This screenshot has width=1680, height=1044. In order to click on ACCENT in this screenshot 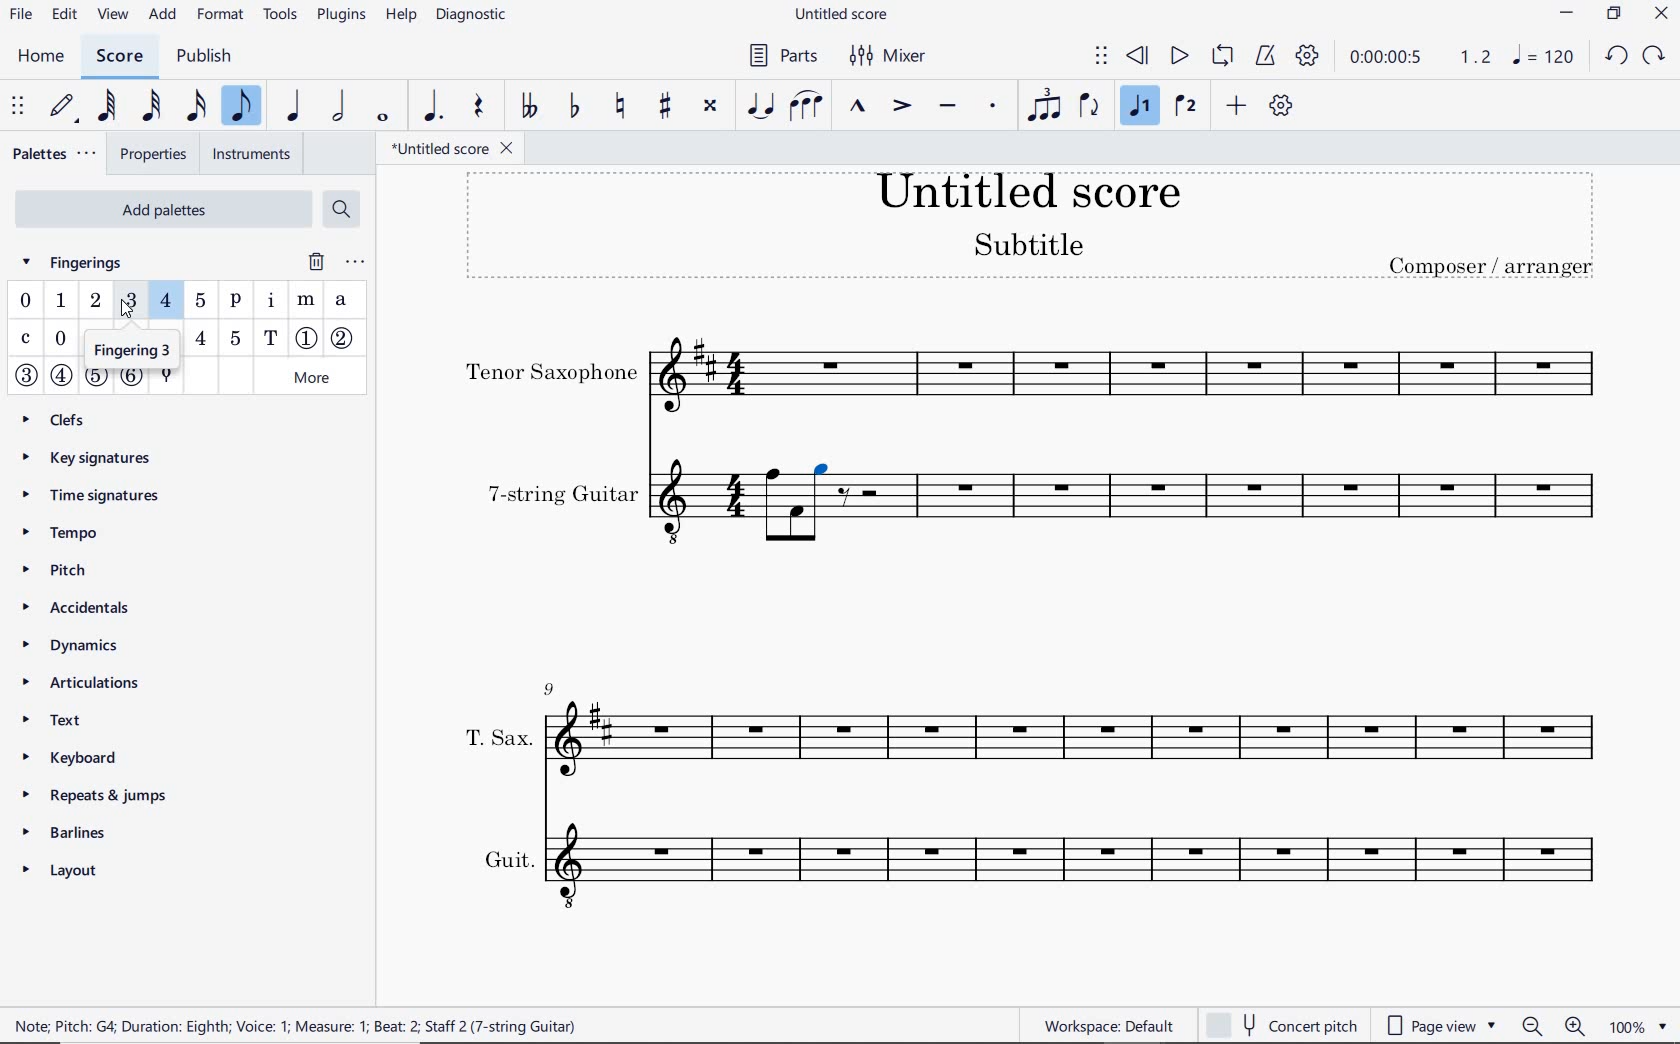, I will do `click(903, 106)`.